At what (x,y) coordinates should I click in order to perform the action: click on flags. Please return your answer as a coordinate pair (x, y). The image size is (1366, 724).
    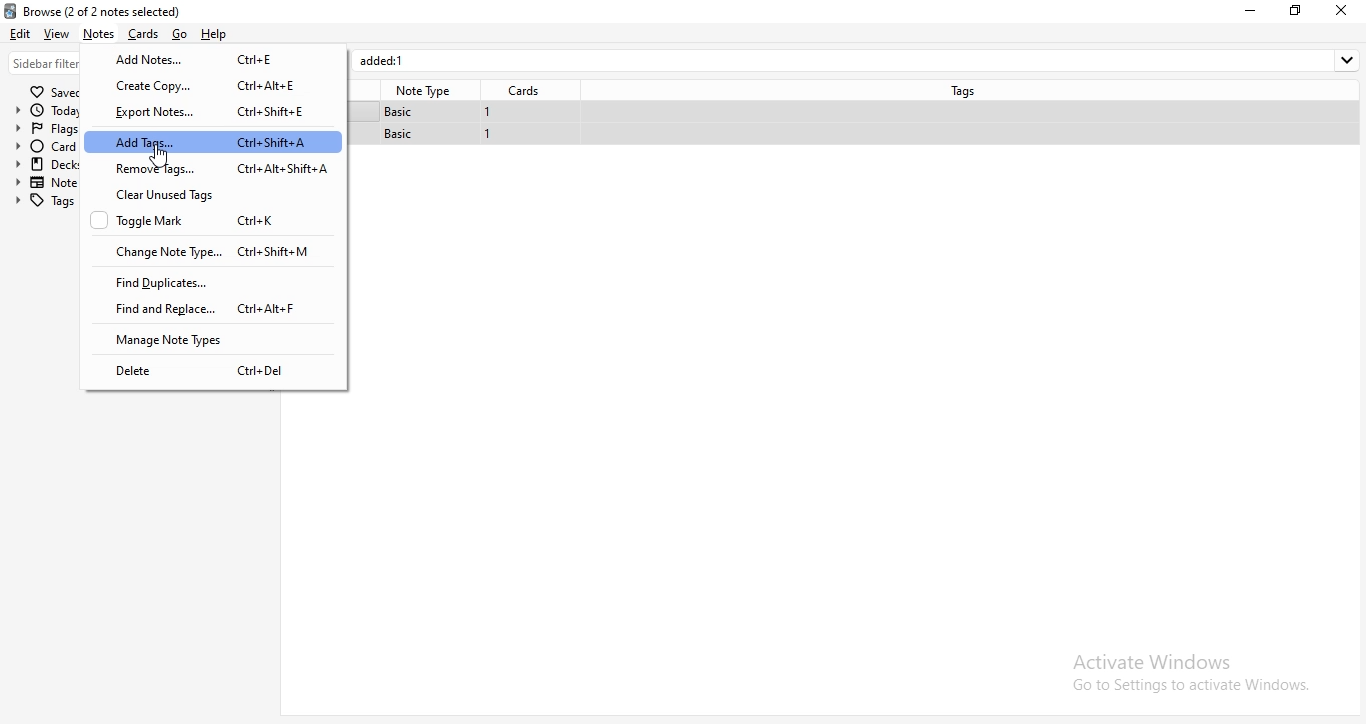
    Looking at the image, I should click on (45, 127).